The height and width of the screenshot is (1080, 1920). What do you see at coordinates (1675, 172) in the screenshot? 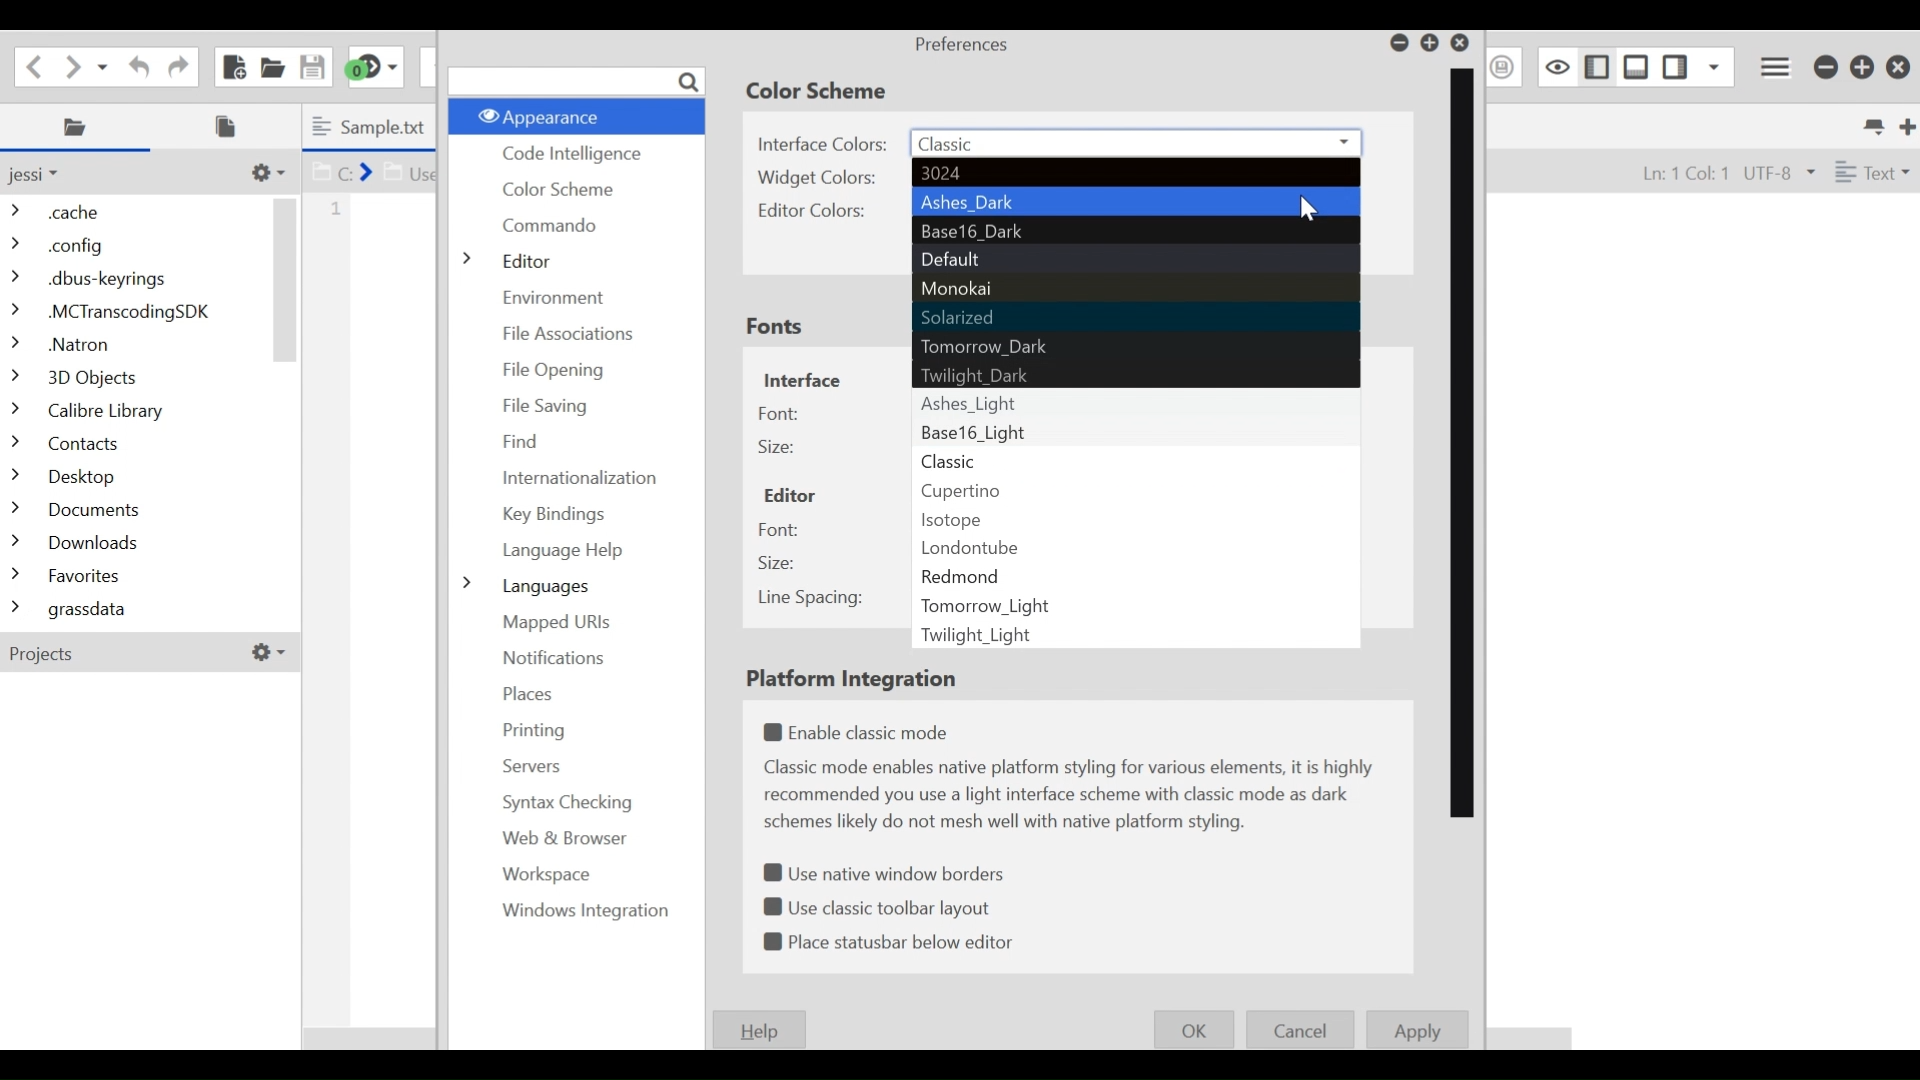
I see `File Position` at bounding box center [1675, 172].